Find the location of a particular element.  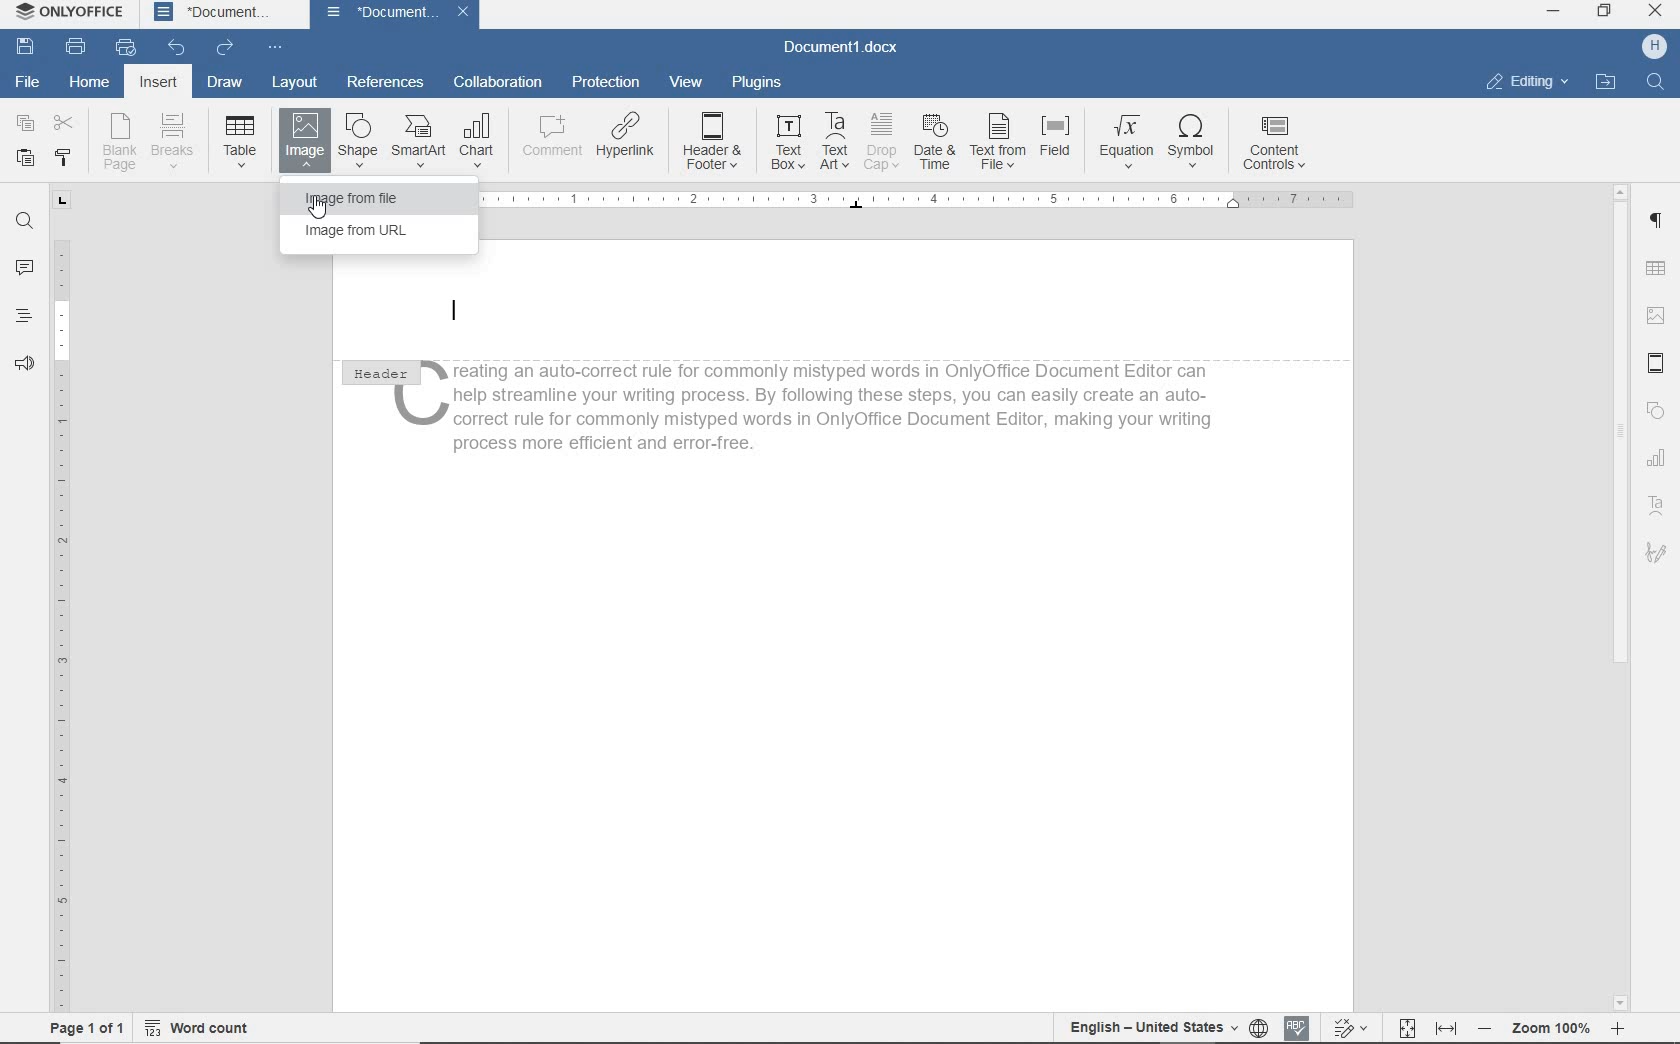

Track changes is located at coordinates (1349, 1027).